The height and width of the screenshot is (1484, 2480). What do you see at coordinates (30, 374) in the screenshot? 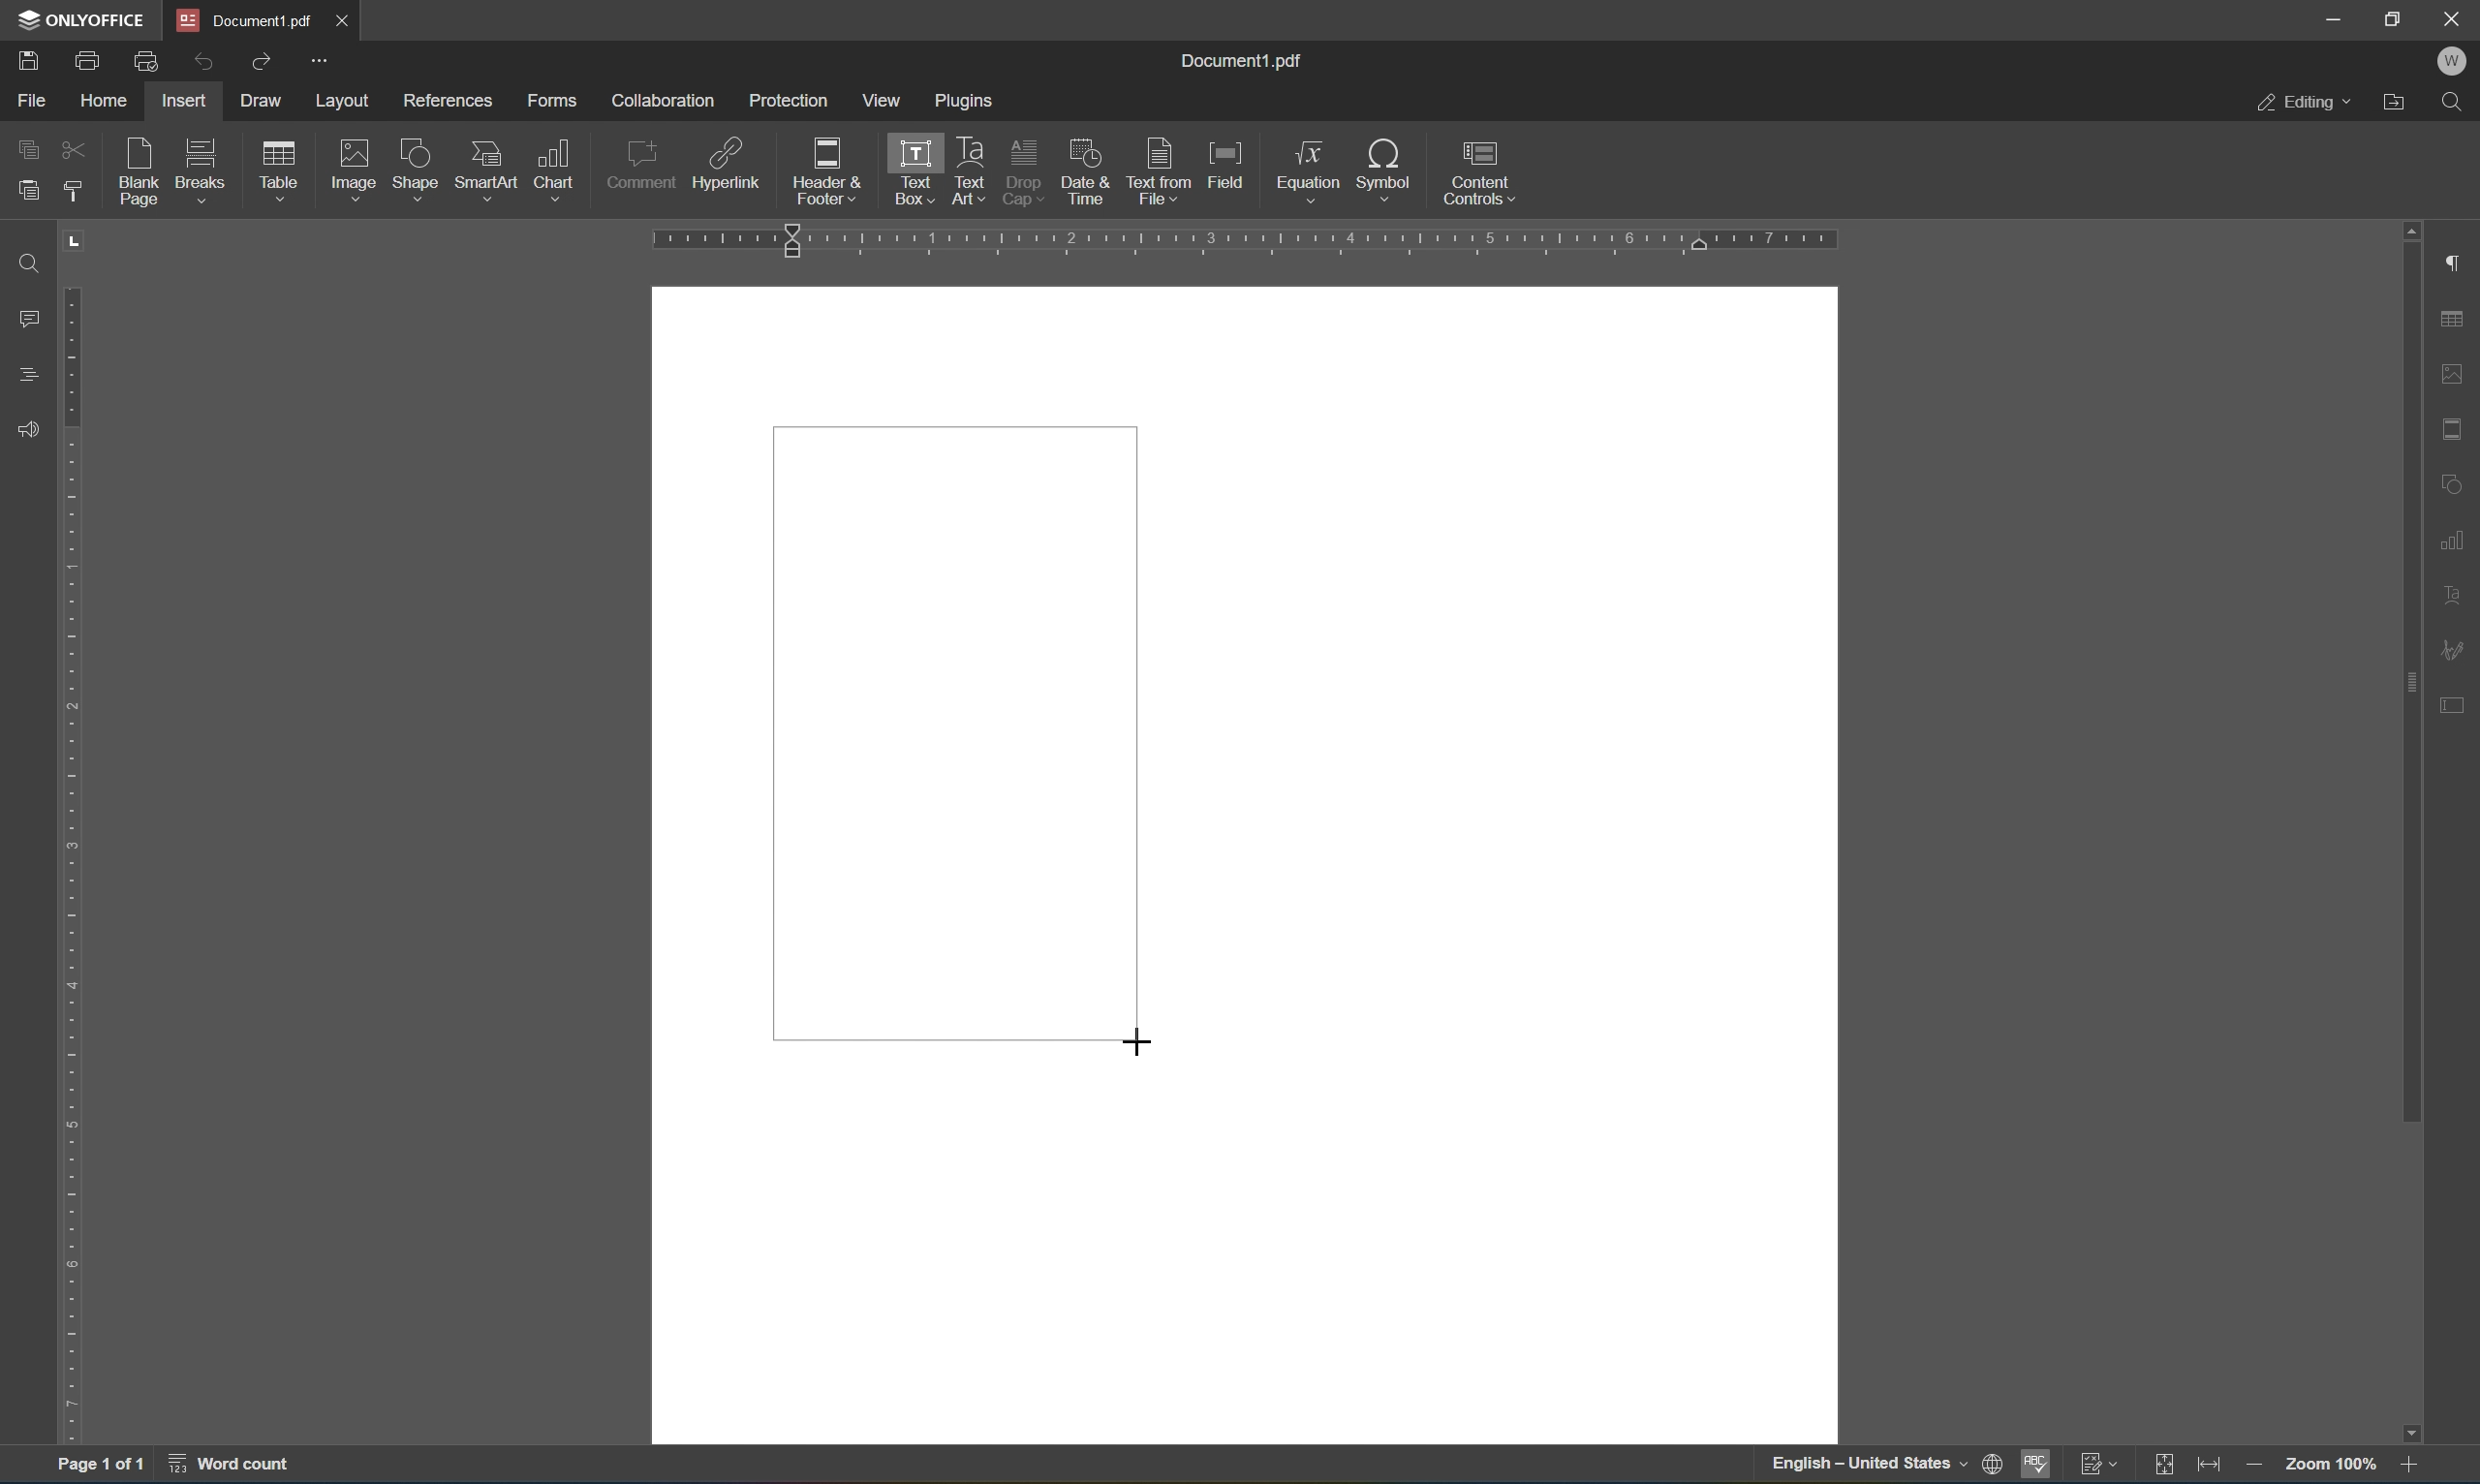
I see `Headings` at bounding box center [30, 374].